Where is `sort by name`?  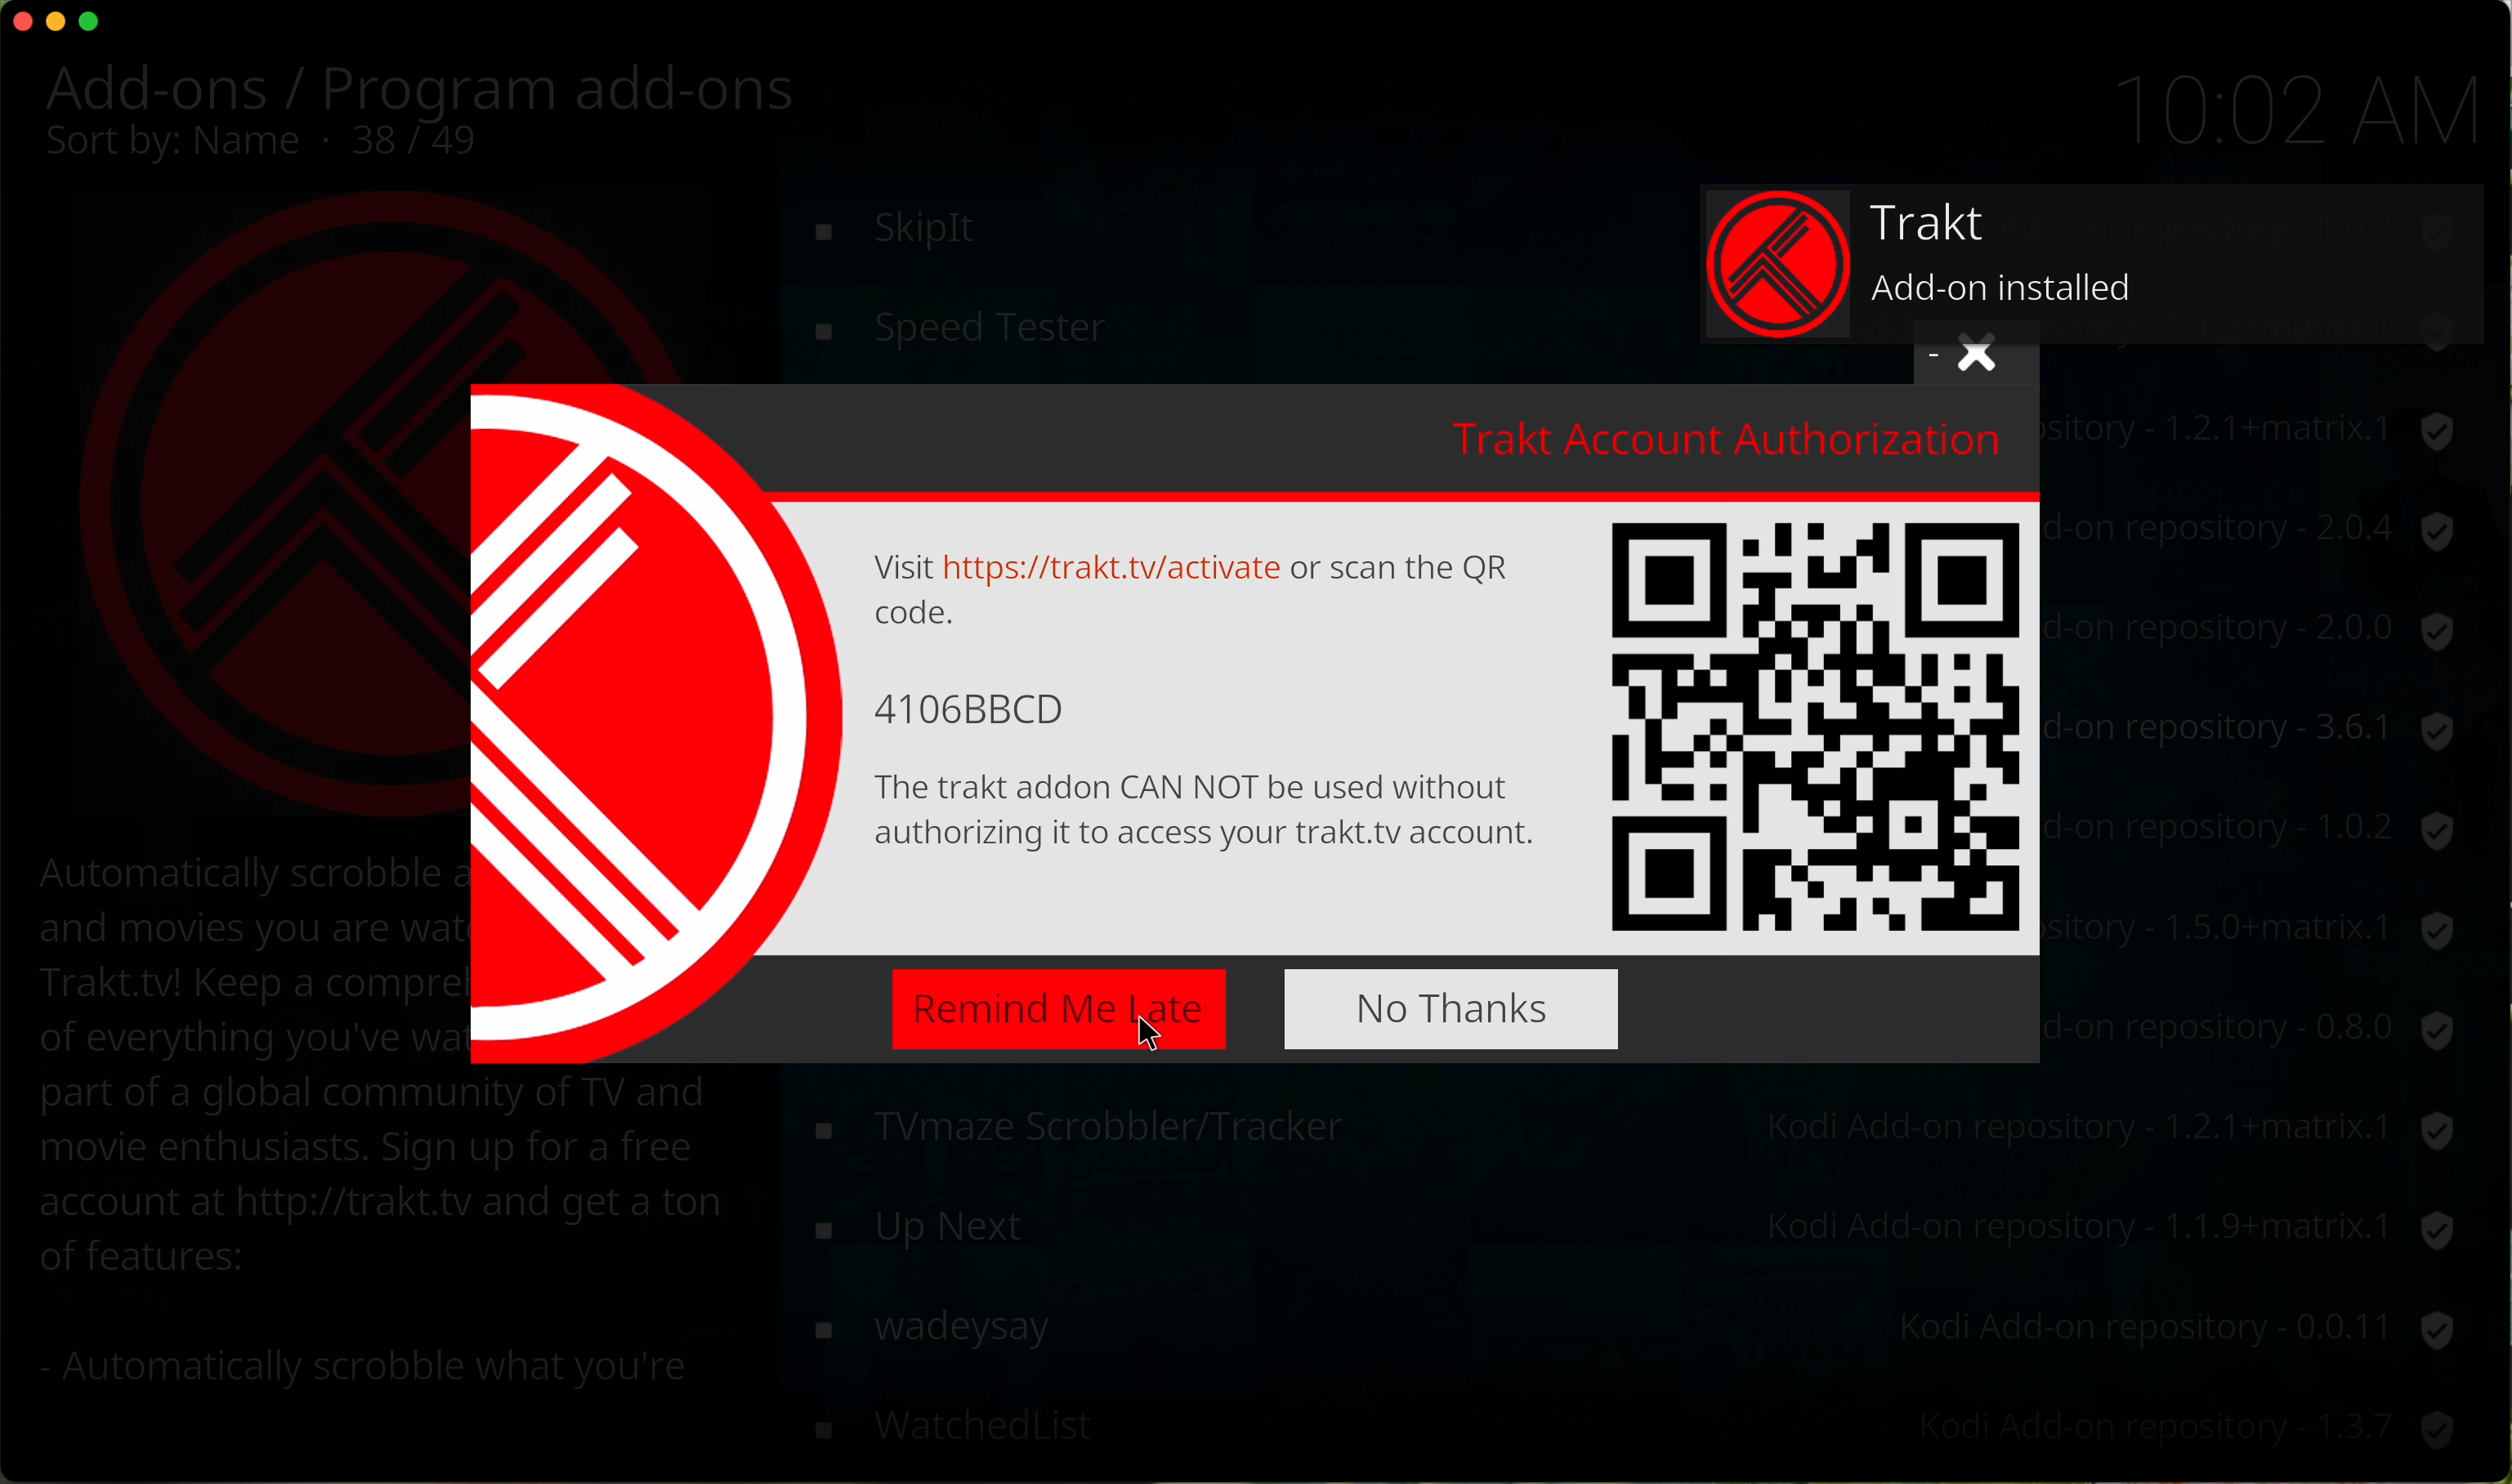
sort by name is located at coordinates (185, 148).